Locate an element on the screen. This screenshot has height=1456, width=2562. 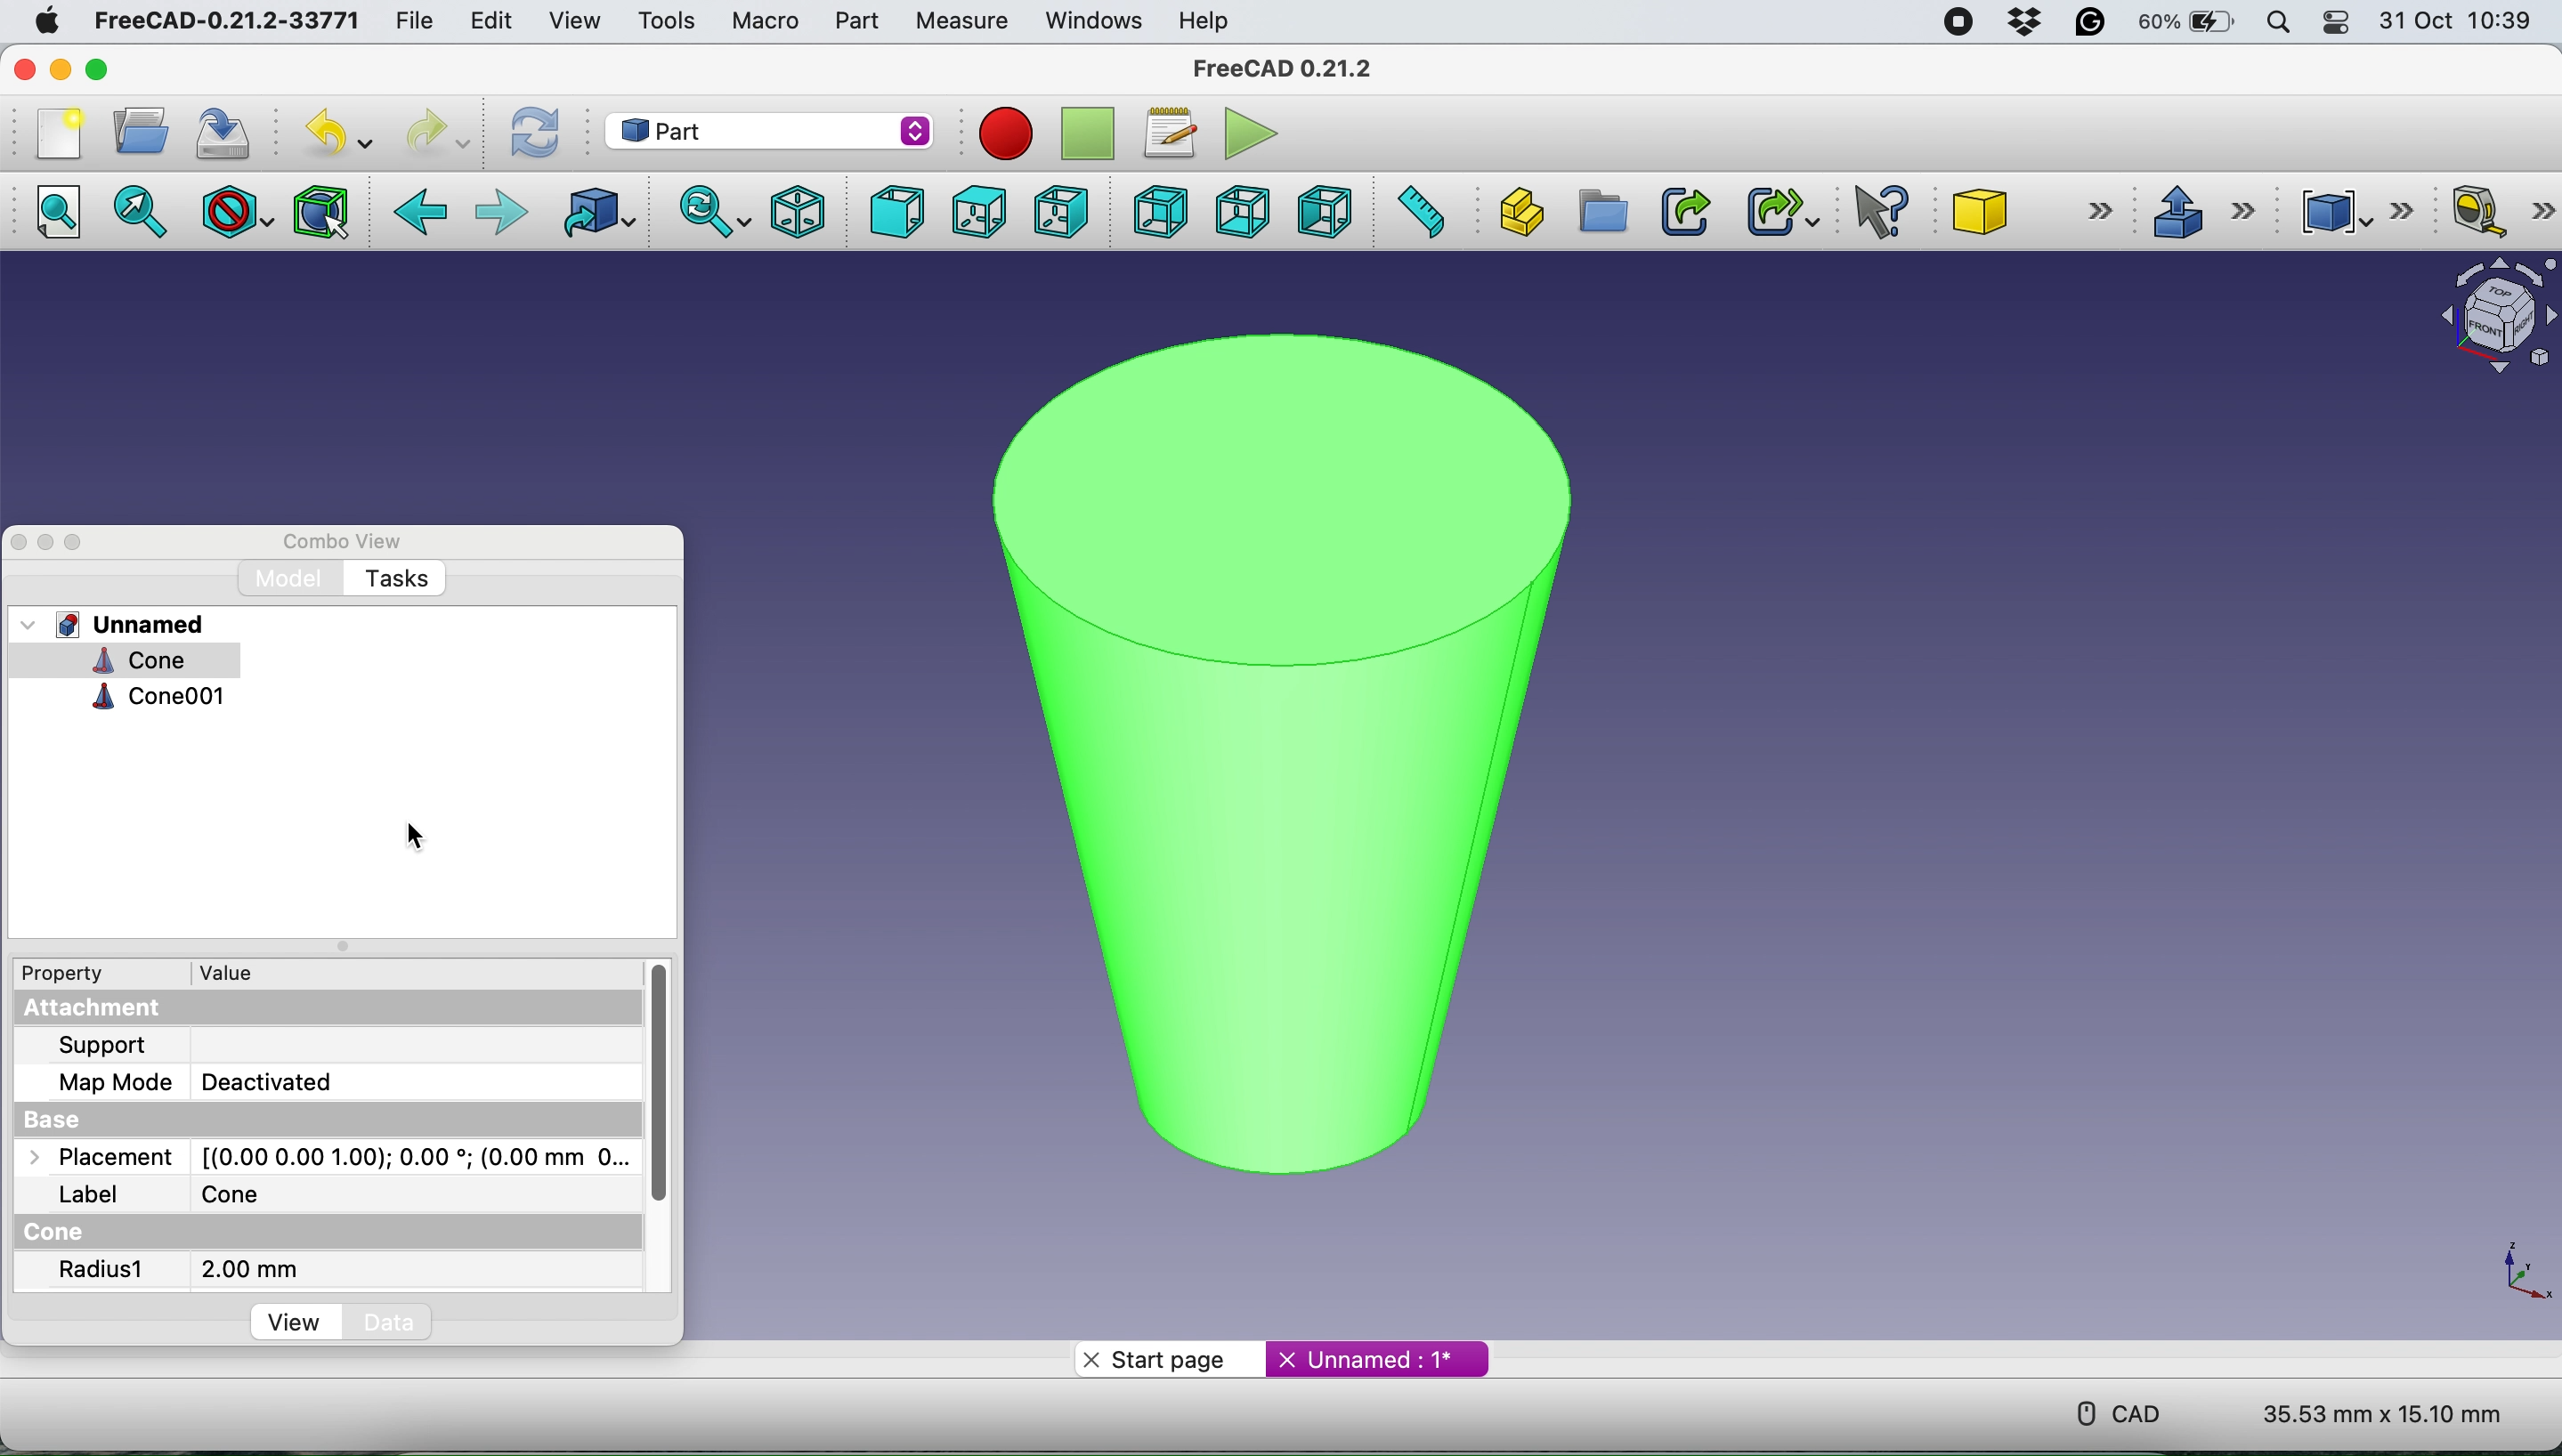
unnamed : 1* is located at coordinates (1378, 1355).